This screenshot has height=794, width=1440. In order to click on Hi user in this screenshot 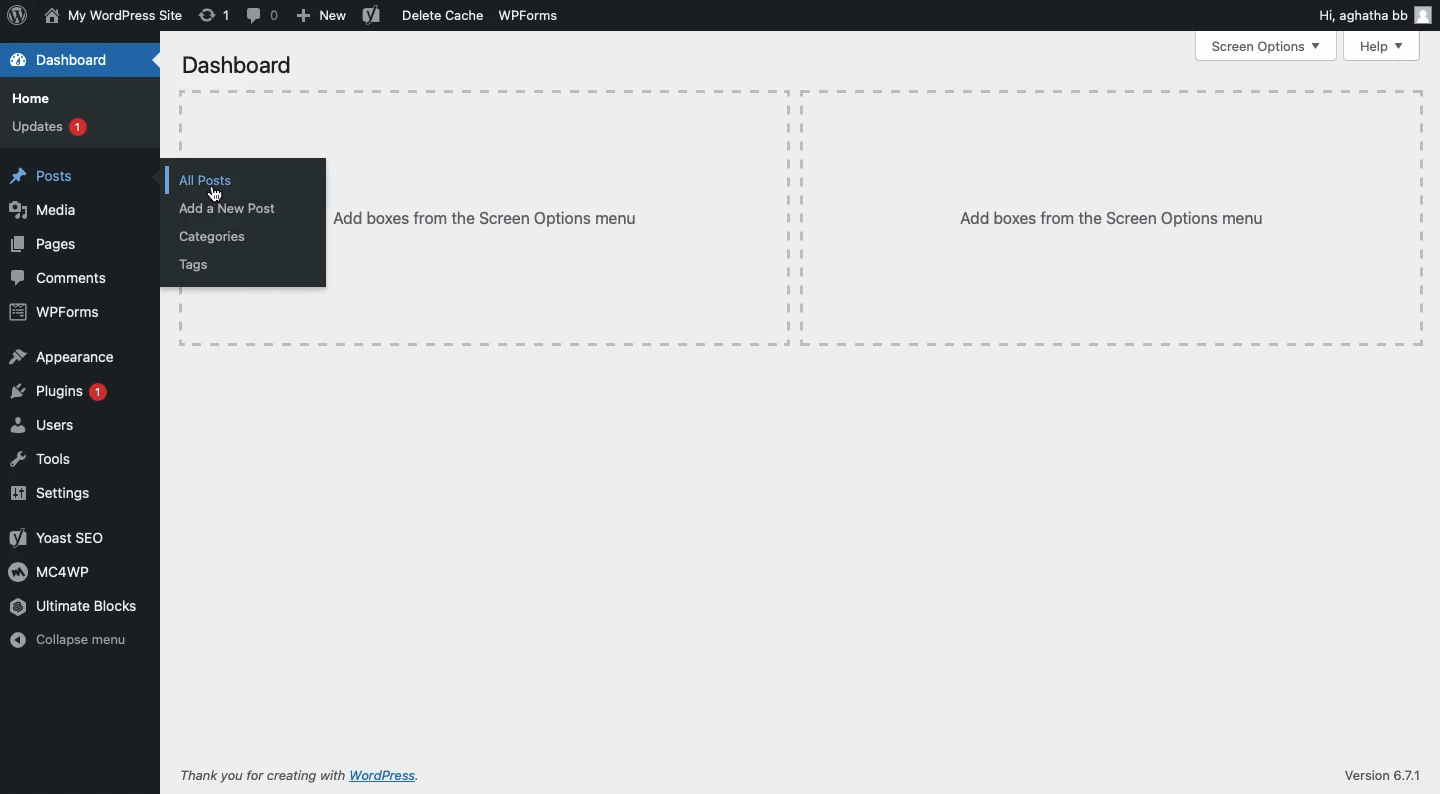, I will do `click(1373, 13)`.